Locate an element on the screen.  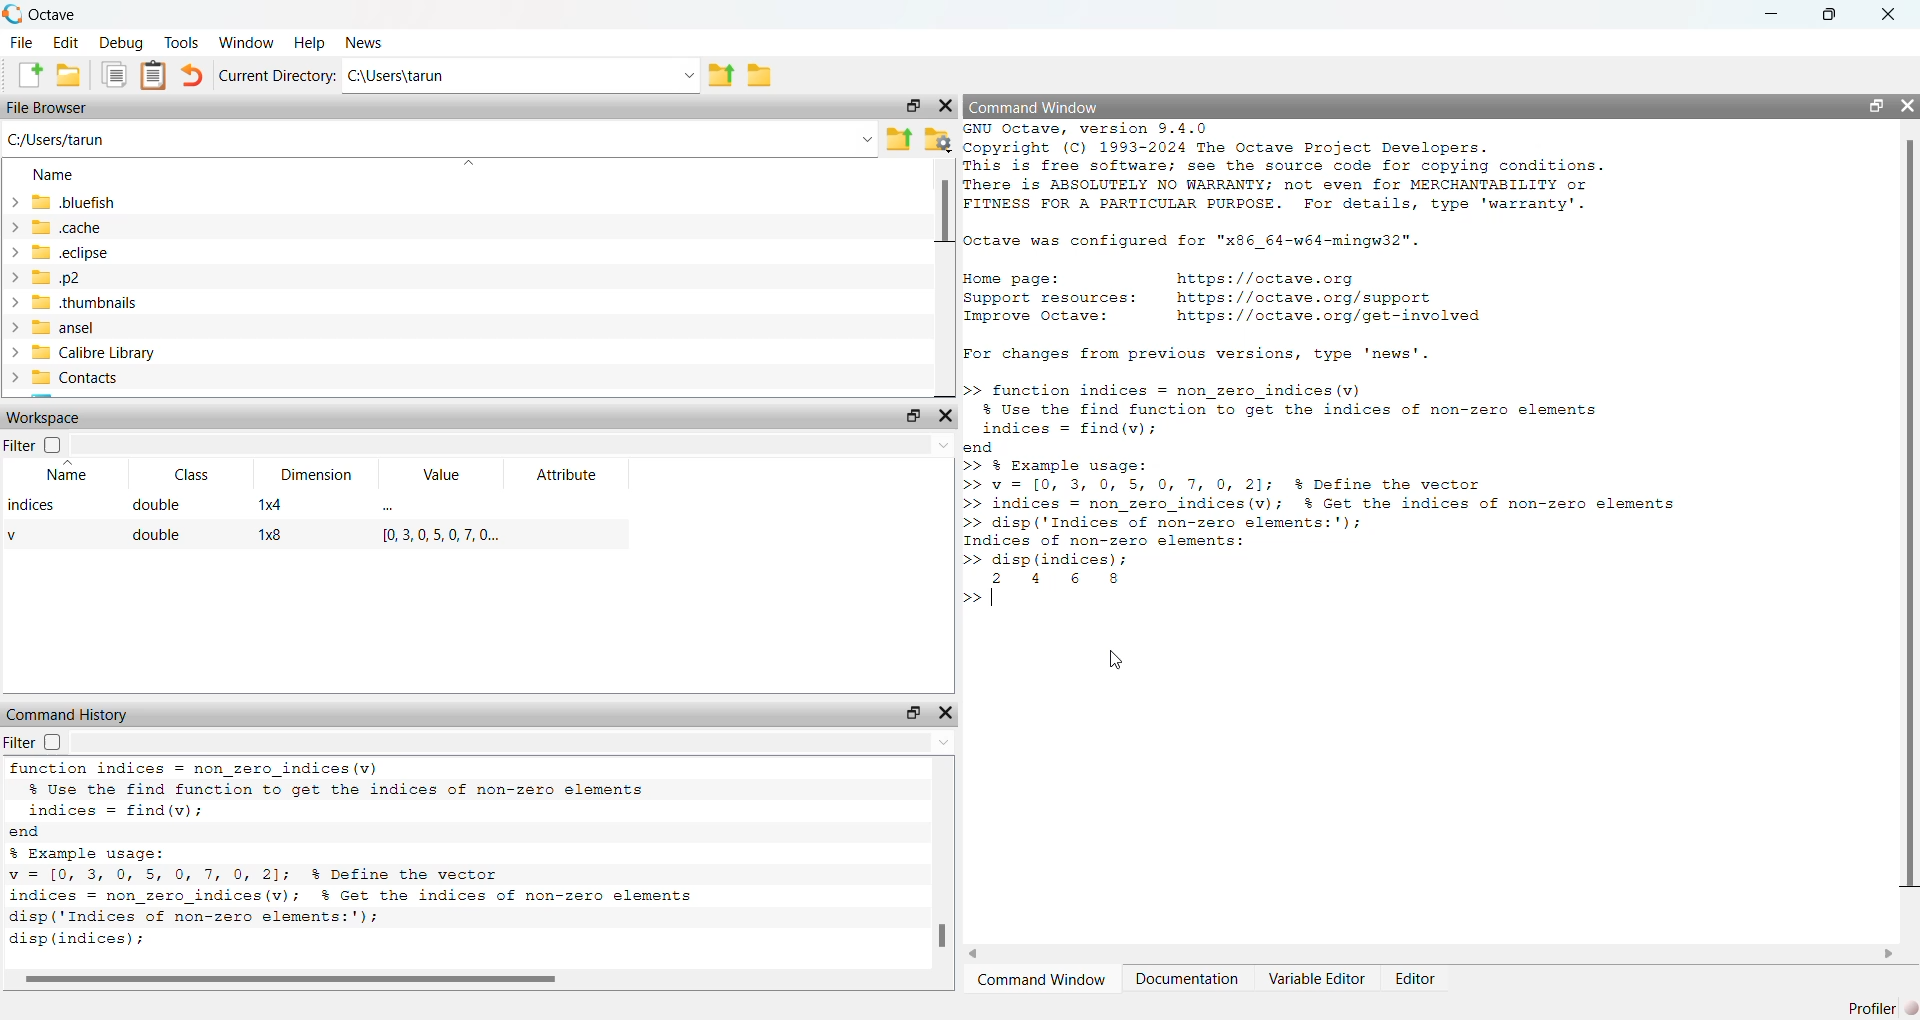
open folder is located at coordinates (74, 77).